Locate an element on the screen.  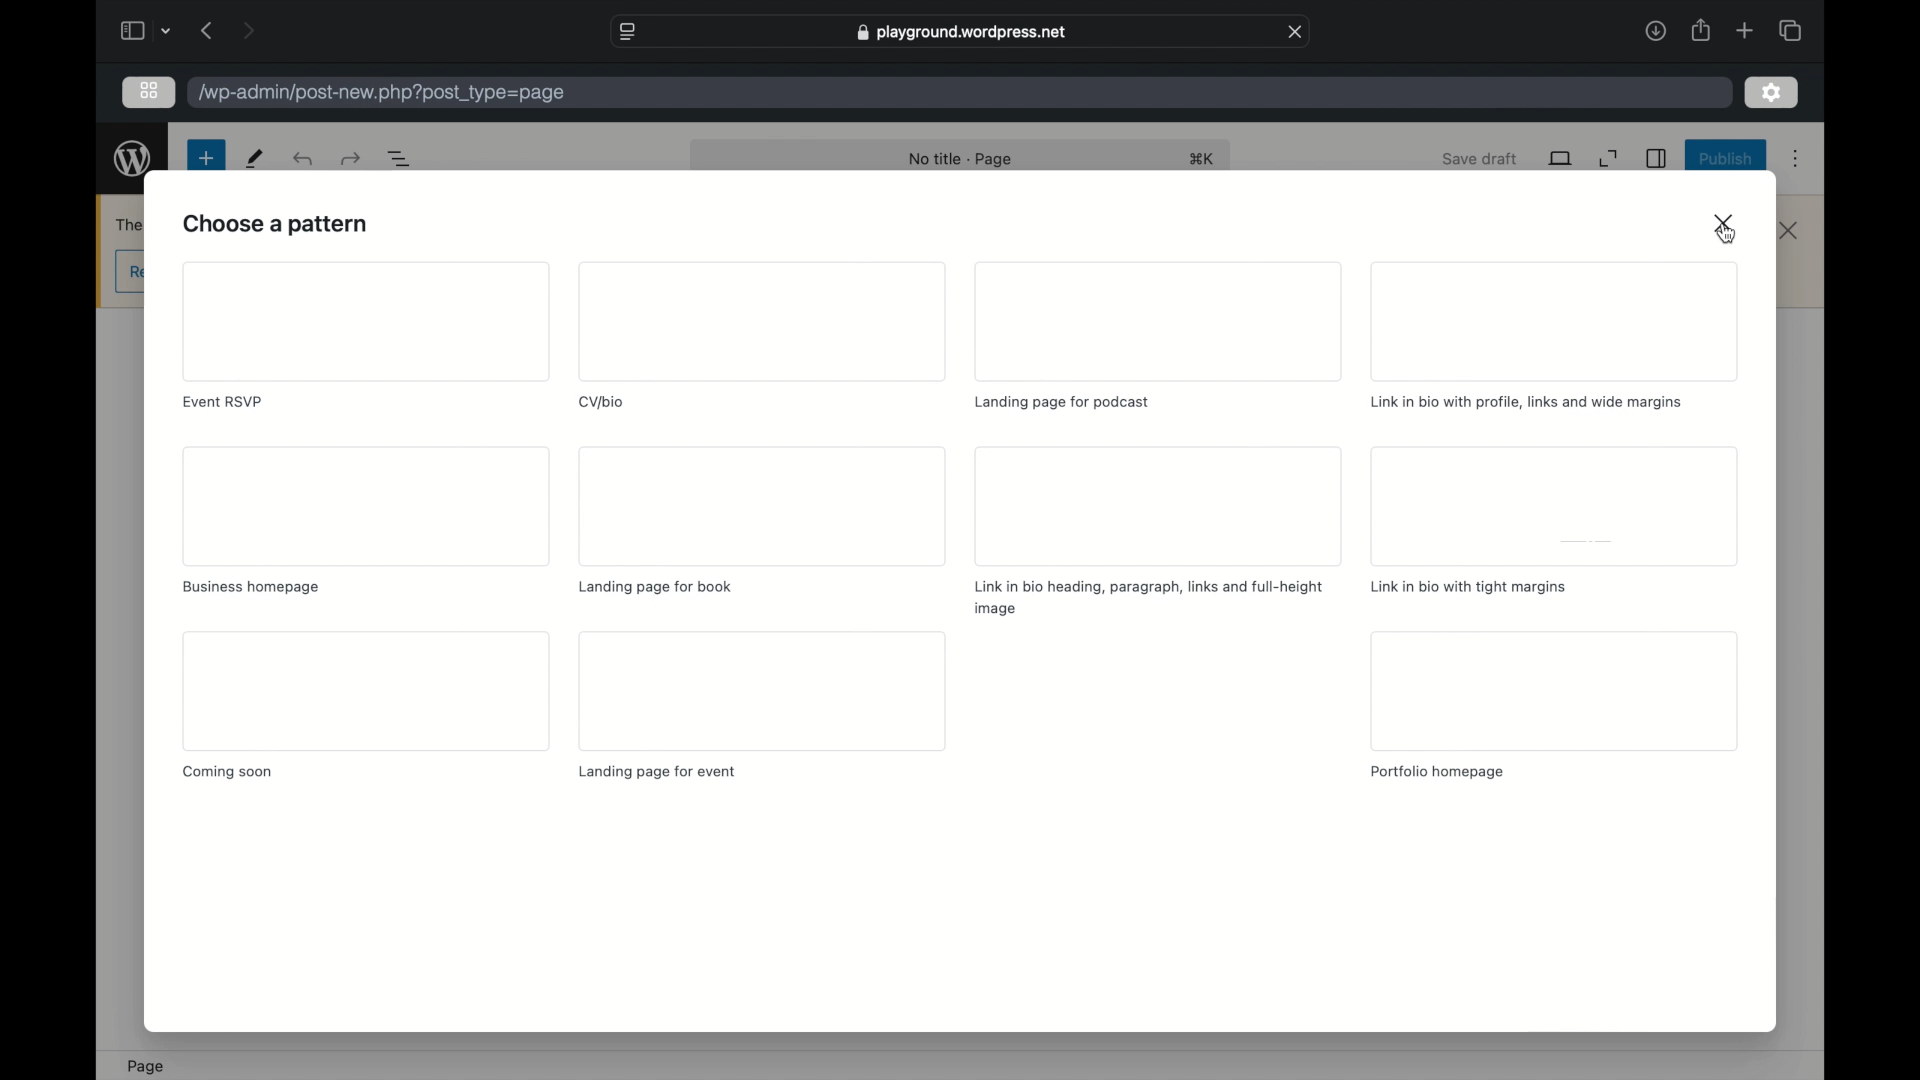
publish is located at coordinates (1726, 160).